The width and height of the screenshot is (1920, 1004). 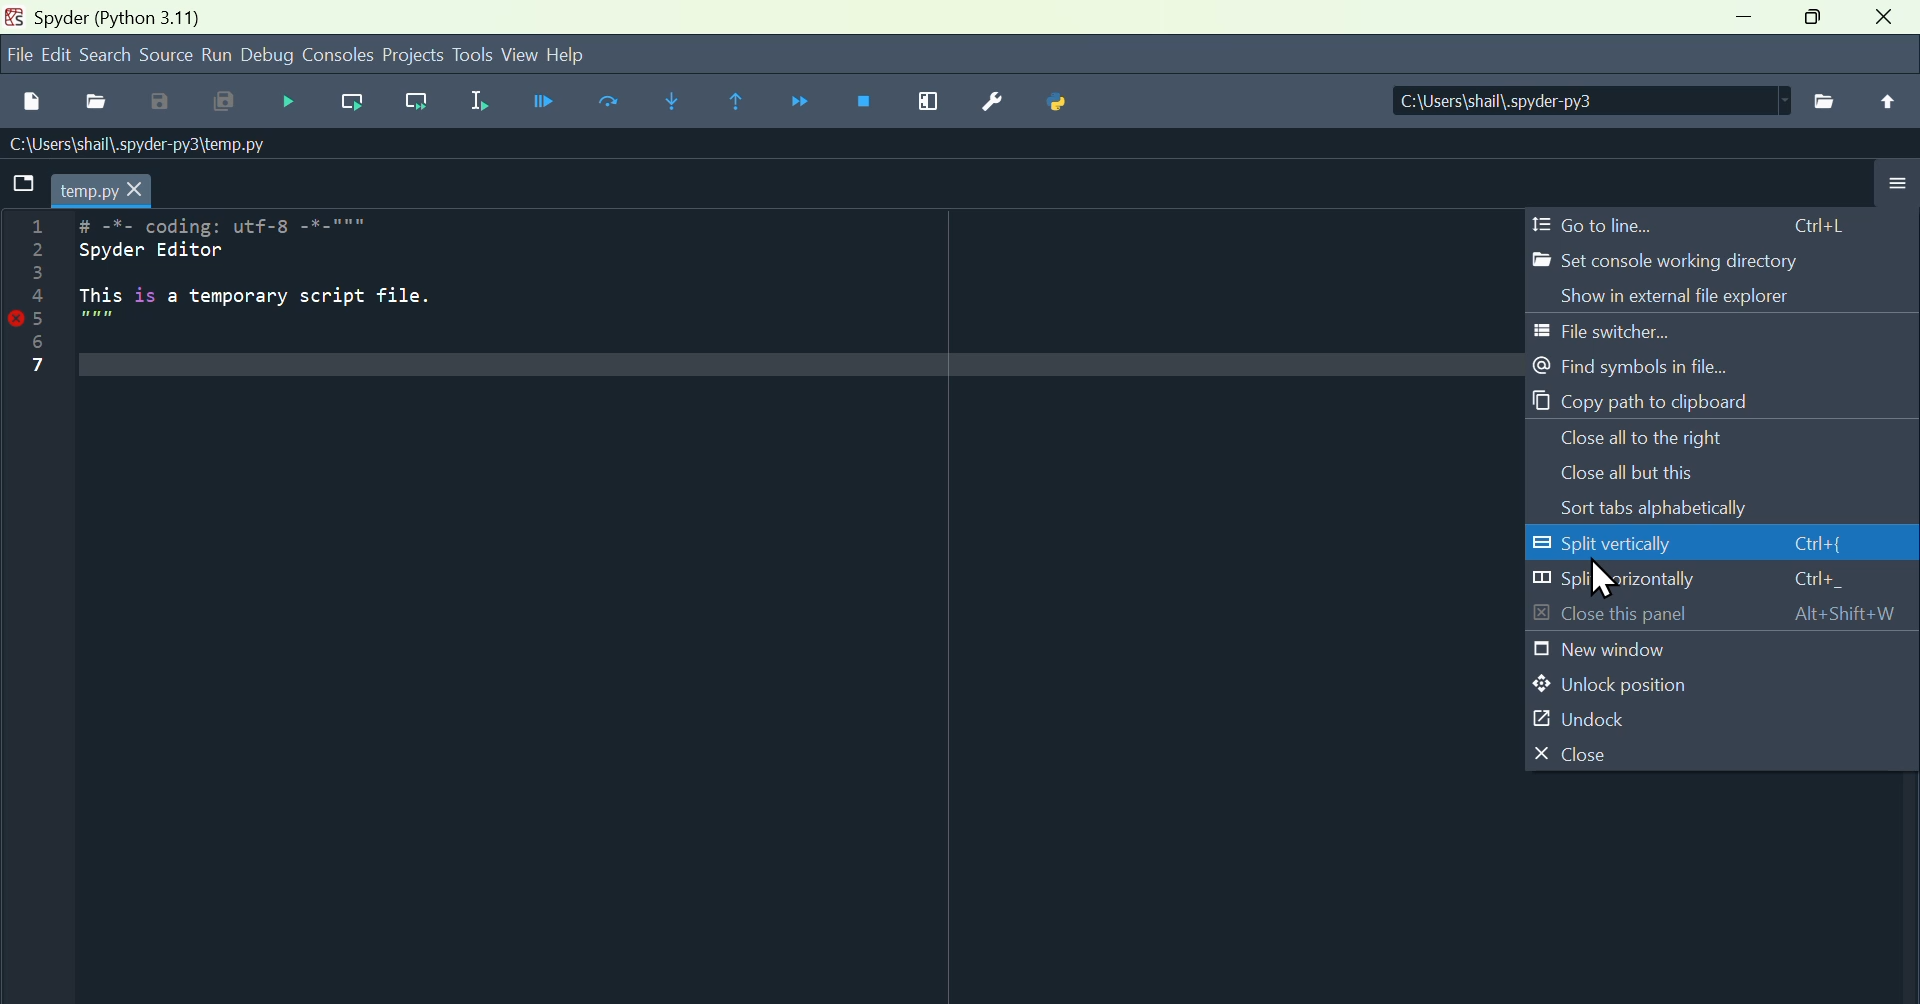 I want to click on file, so click(x=14, y=59).